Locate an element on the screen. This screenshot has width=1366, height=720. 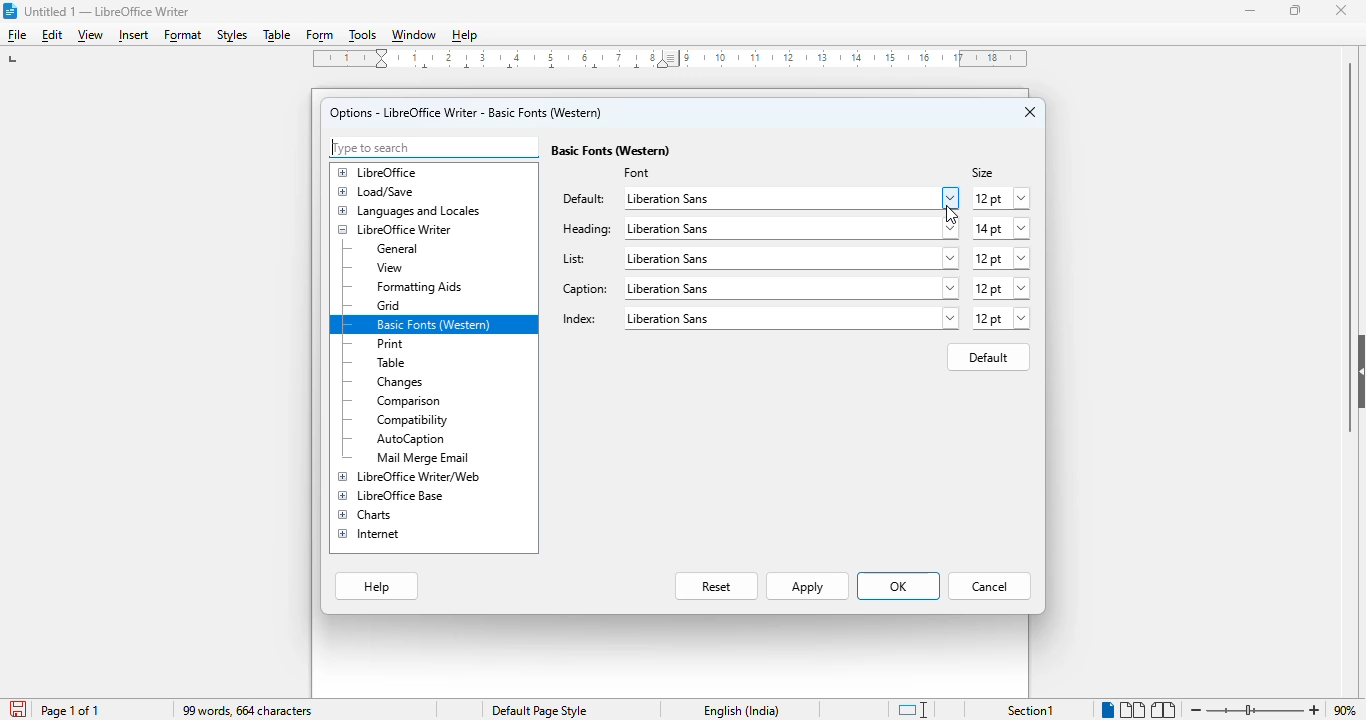
size is located at coordinates (984, 172).